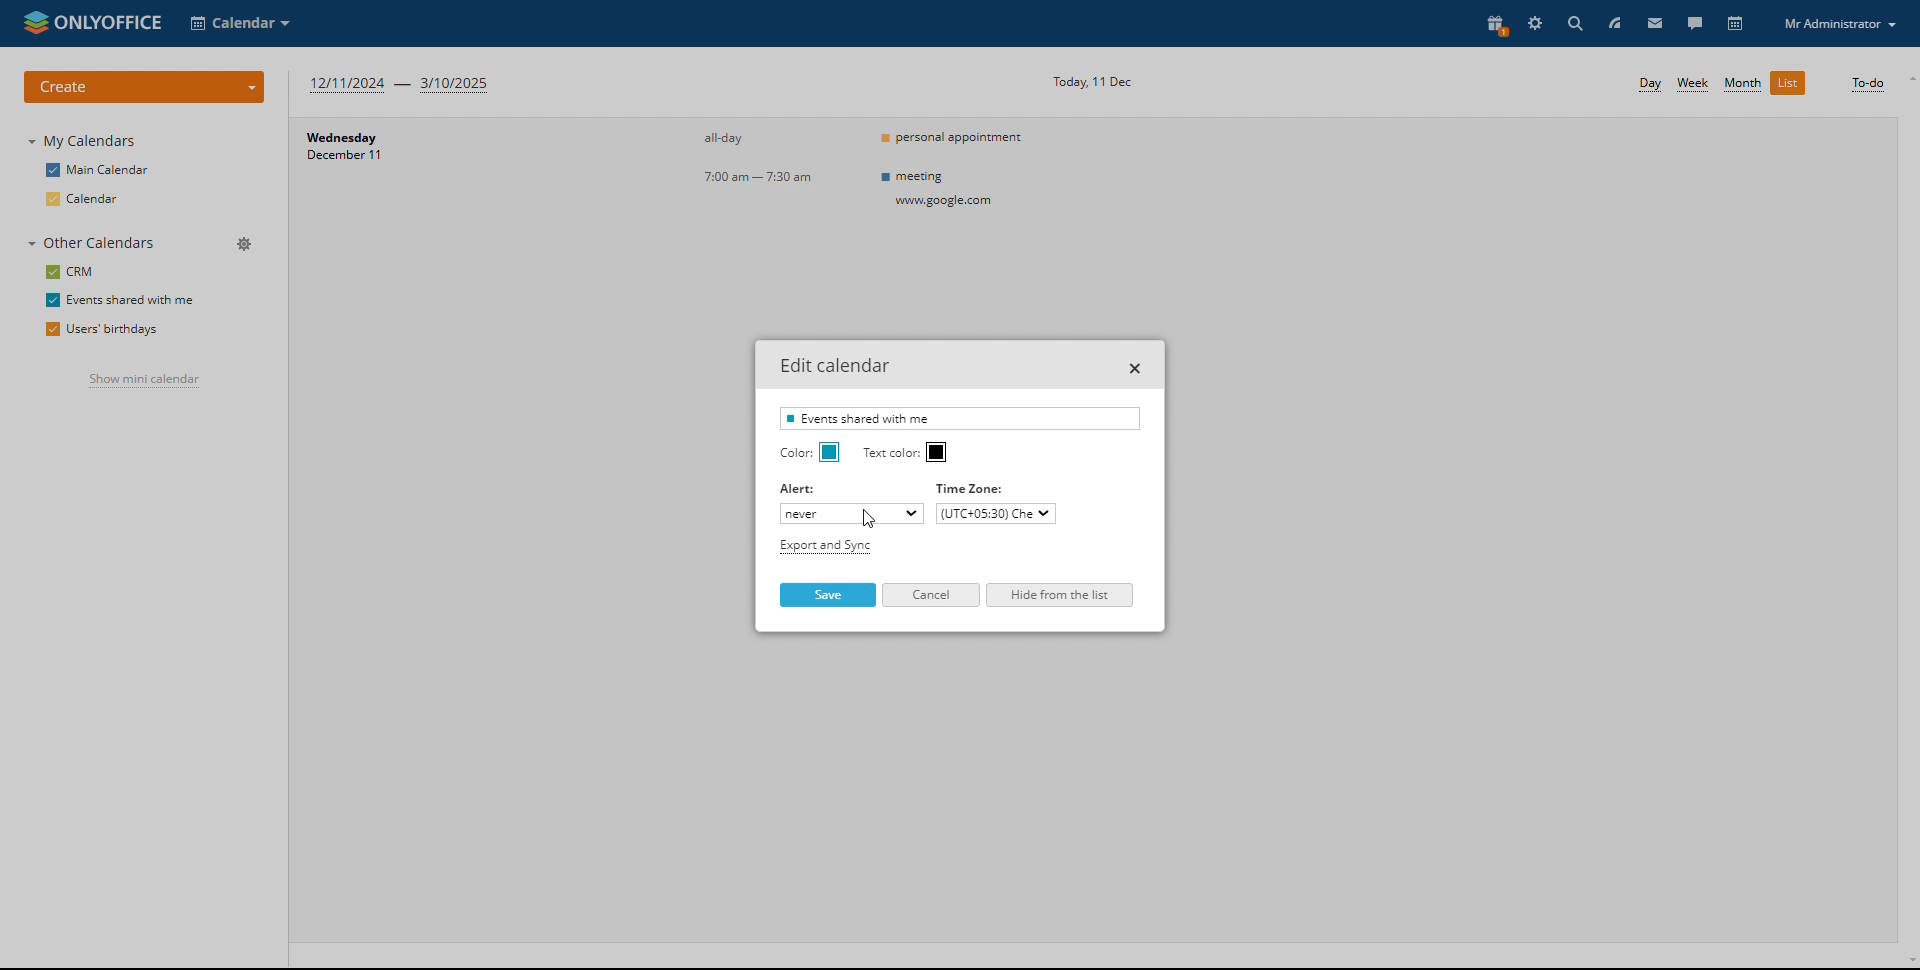  I want to click on close, so click(1136, 368).